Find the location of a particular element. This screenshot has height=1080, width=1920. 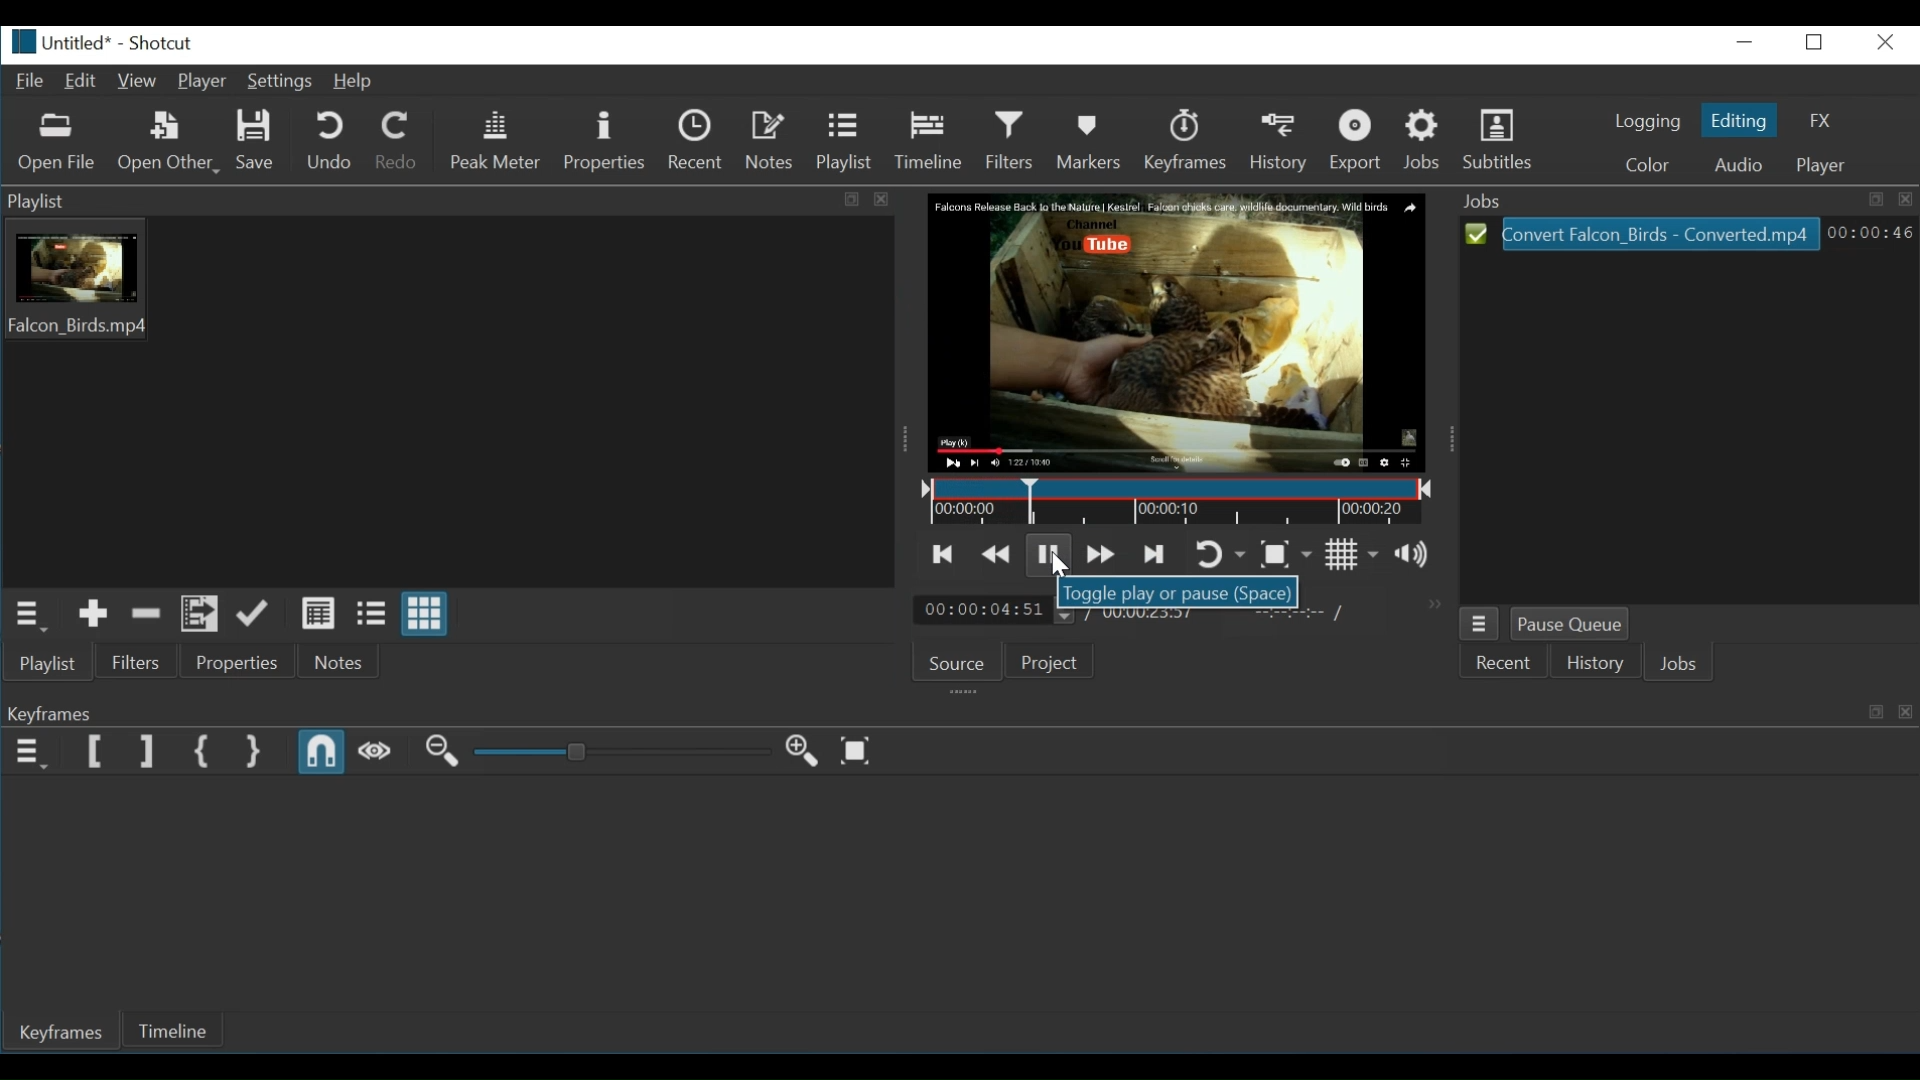

Cursor is located at coordinates (1059, 568).